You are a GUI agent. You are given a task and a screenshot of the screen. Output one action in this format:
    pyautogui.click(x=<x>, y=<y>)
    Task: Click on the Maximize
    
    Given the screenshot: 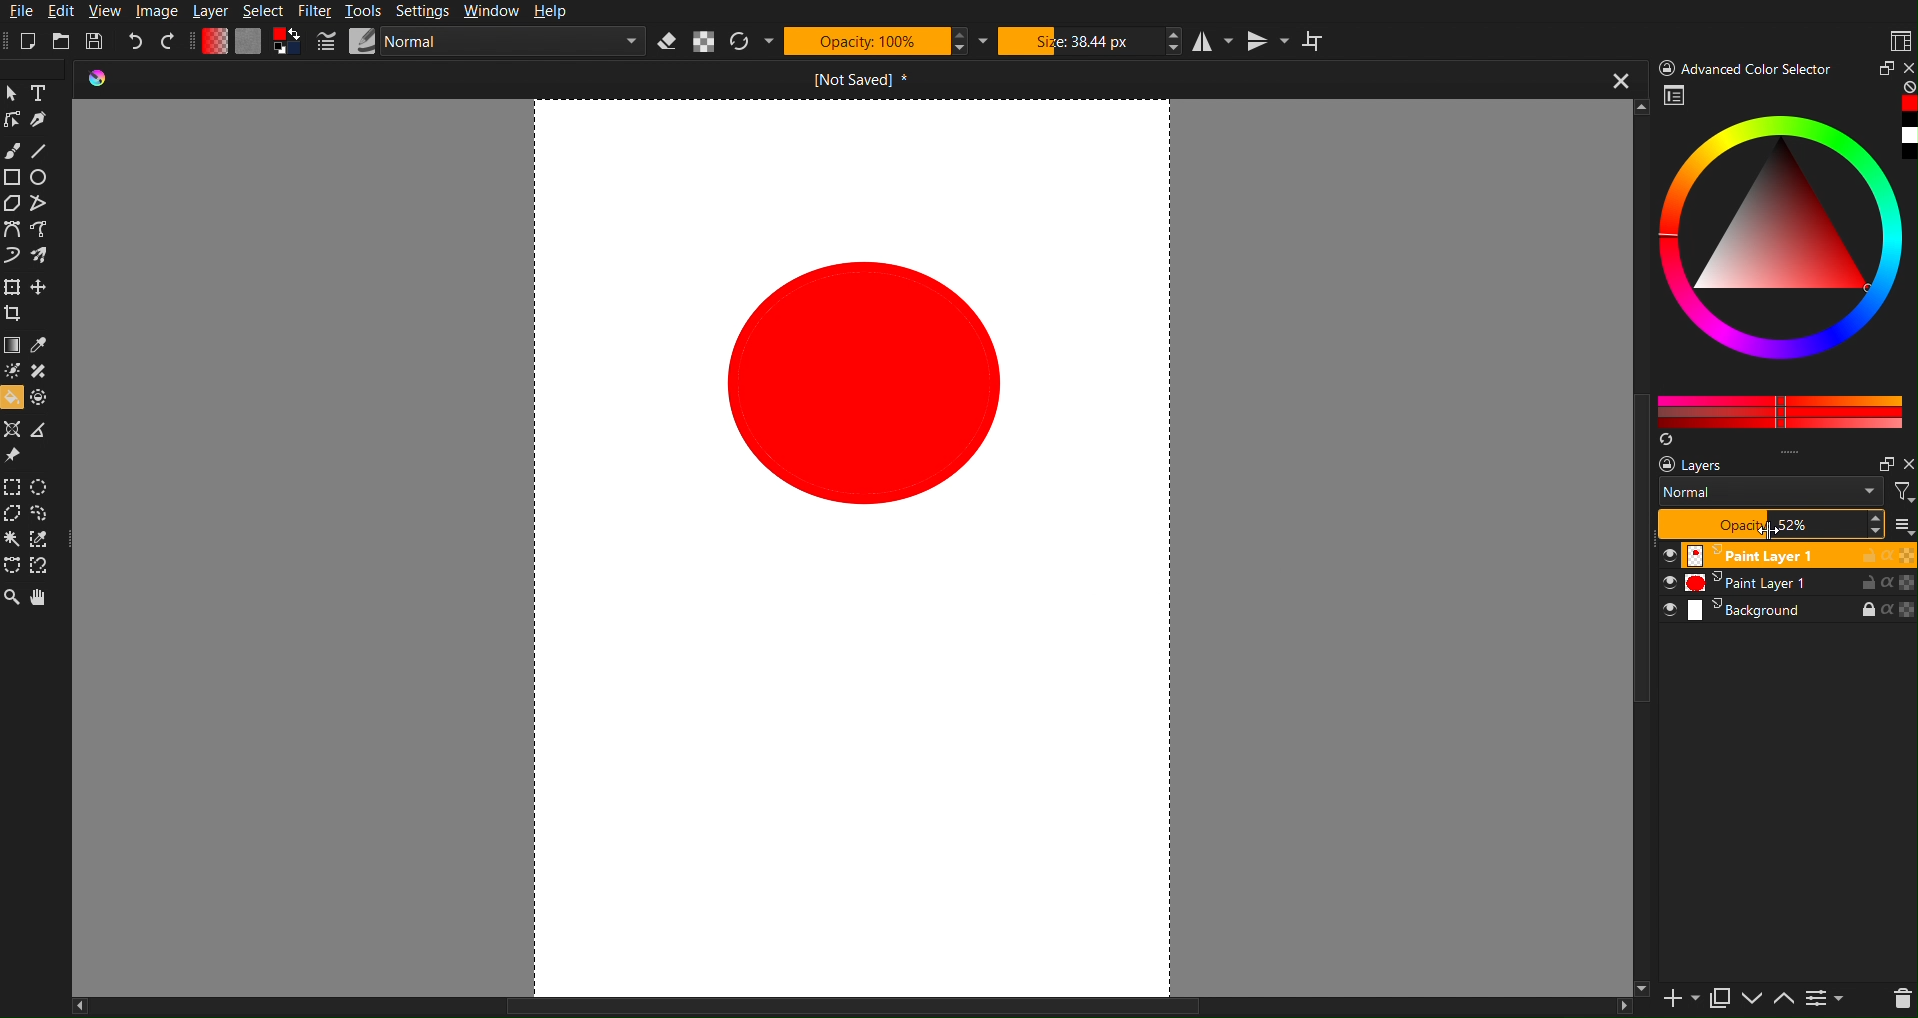 What is the action you would take?
    pyautogui.click(x=1882, y=69)
    